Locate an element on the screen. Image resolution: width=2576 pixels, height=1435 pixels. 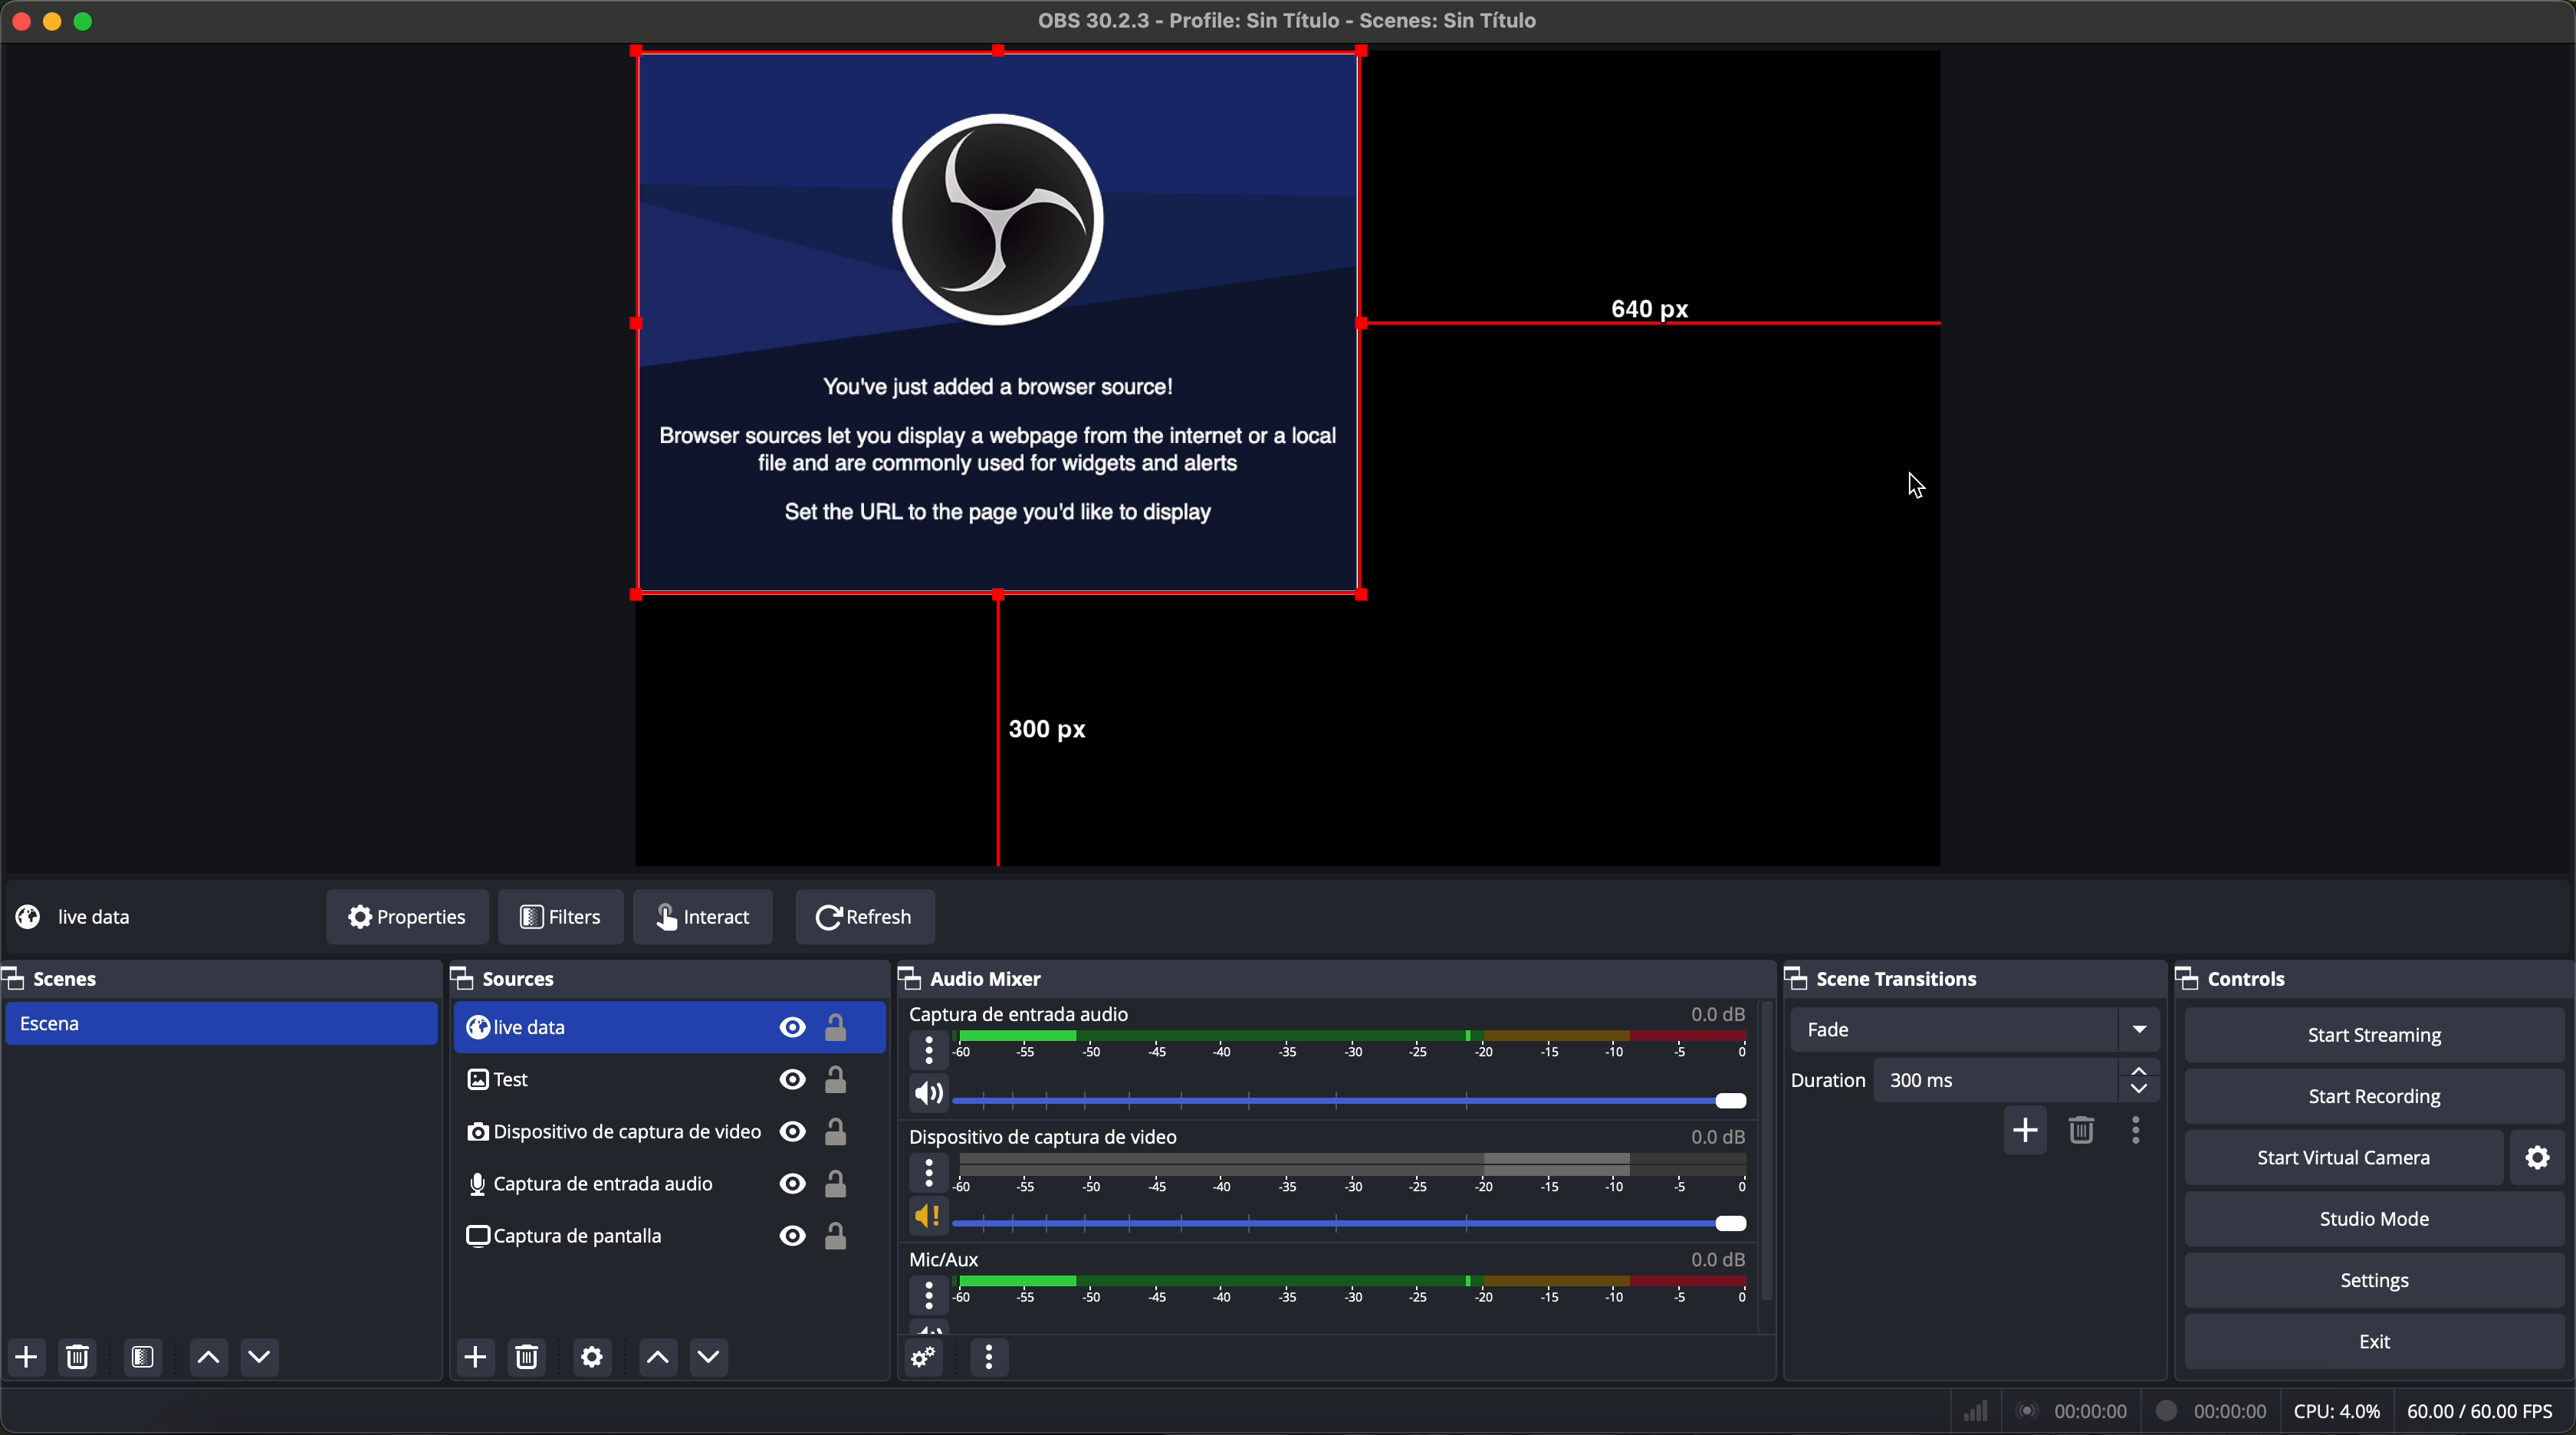
scenes is located at coordinates (71, 979).